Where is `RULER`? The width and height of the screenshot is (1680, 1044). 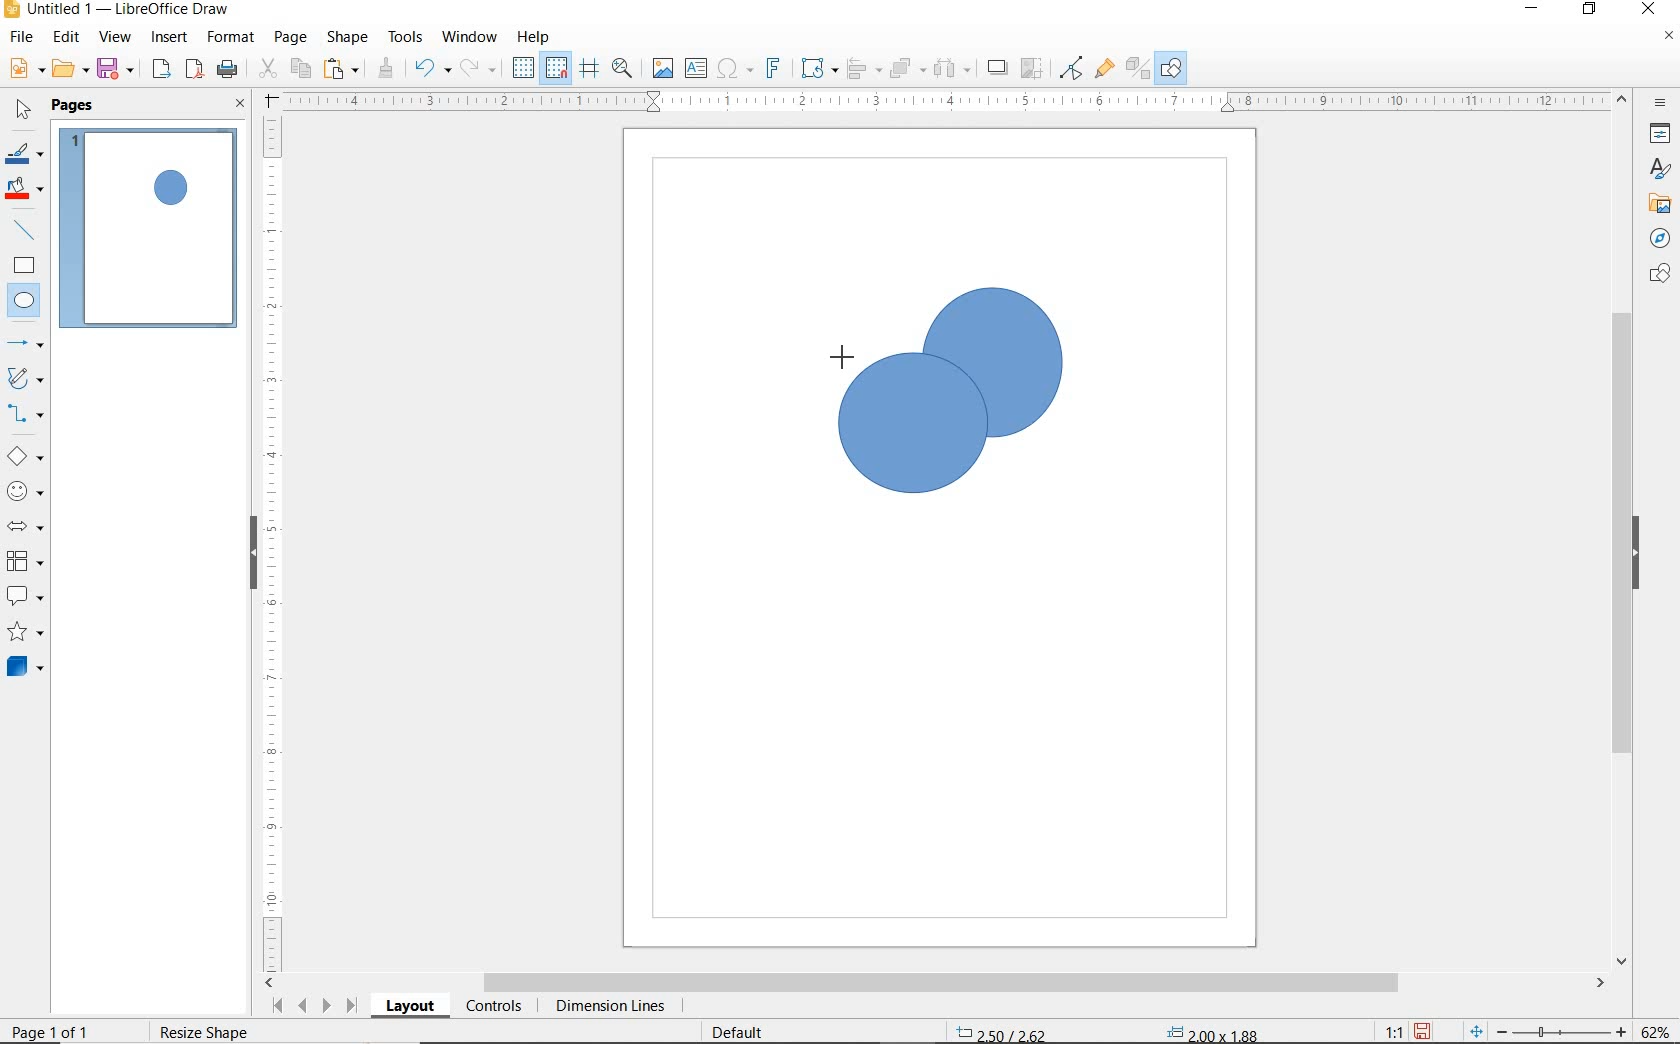 RULER is located at coordinates (274, 541).